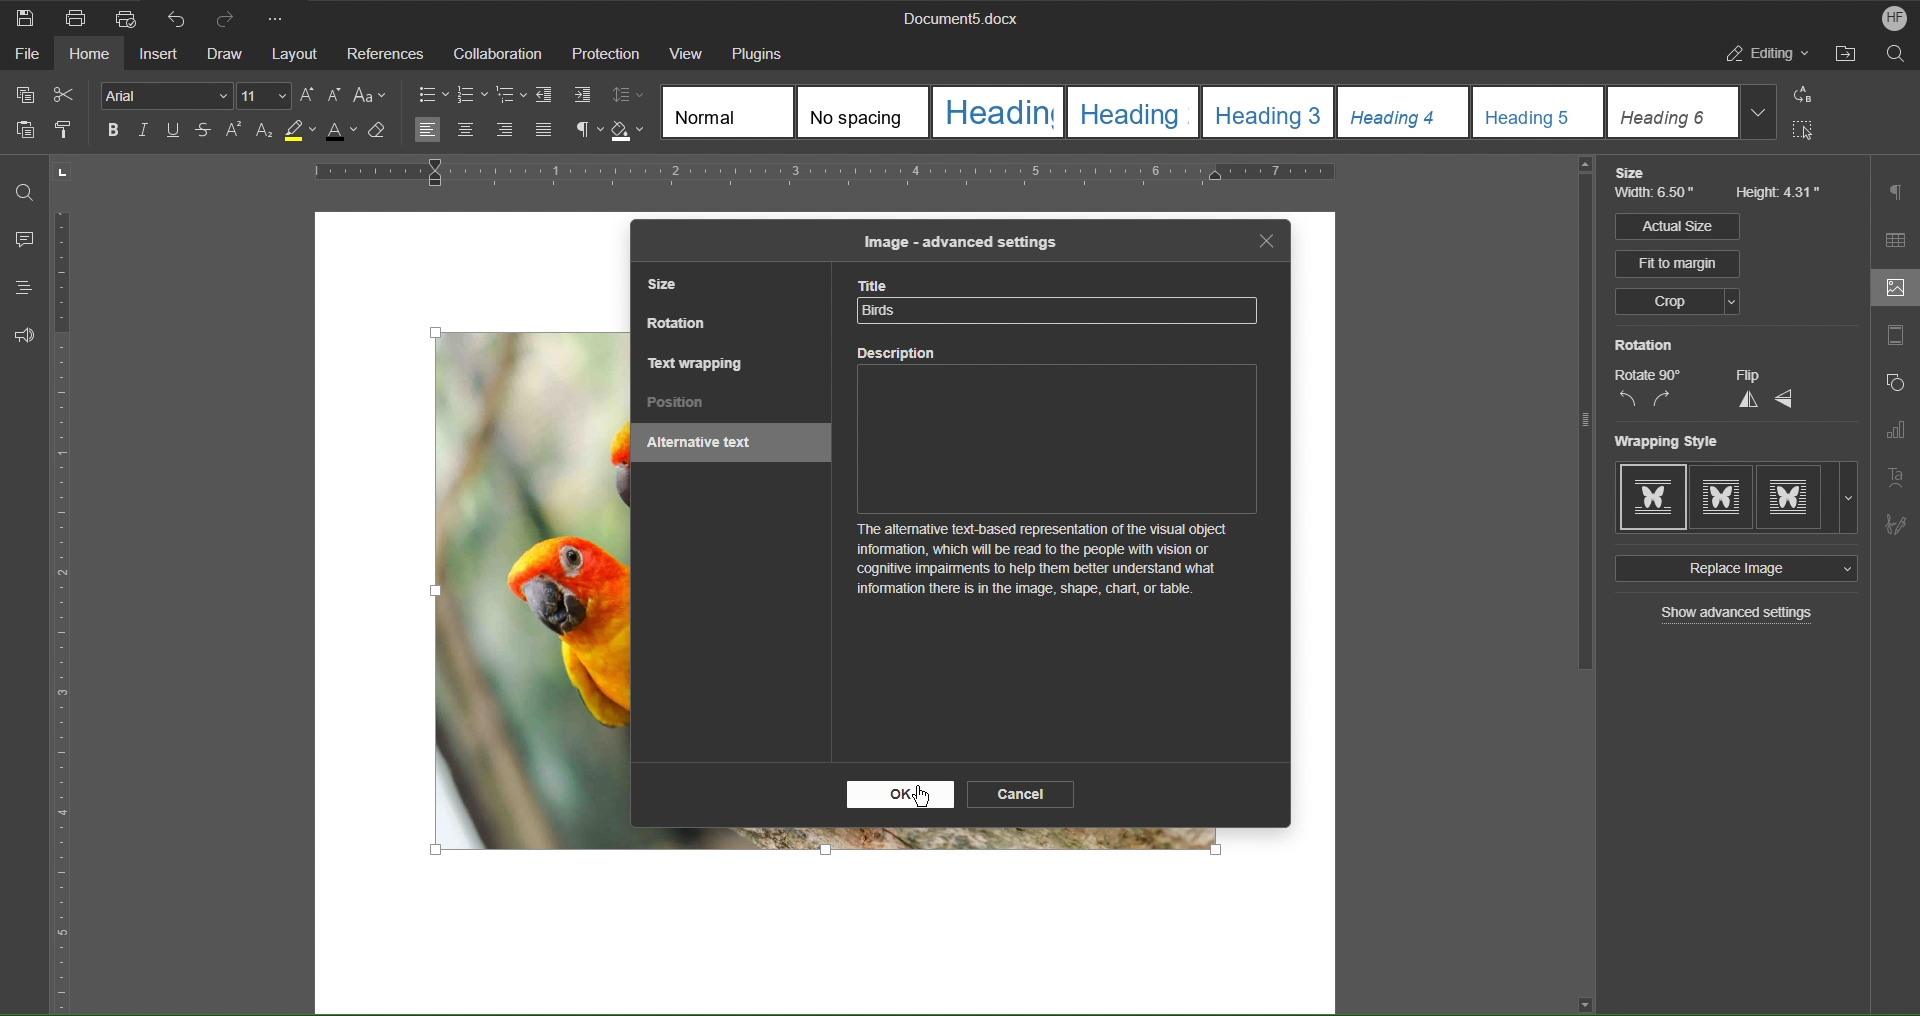 This screenshot has height=1016, width=1920. Describe the element at coordinates (1896, 57) in the screenshot. I see `Search` at that location.